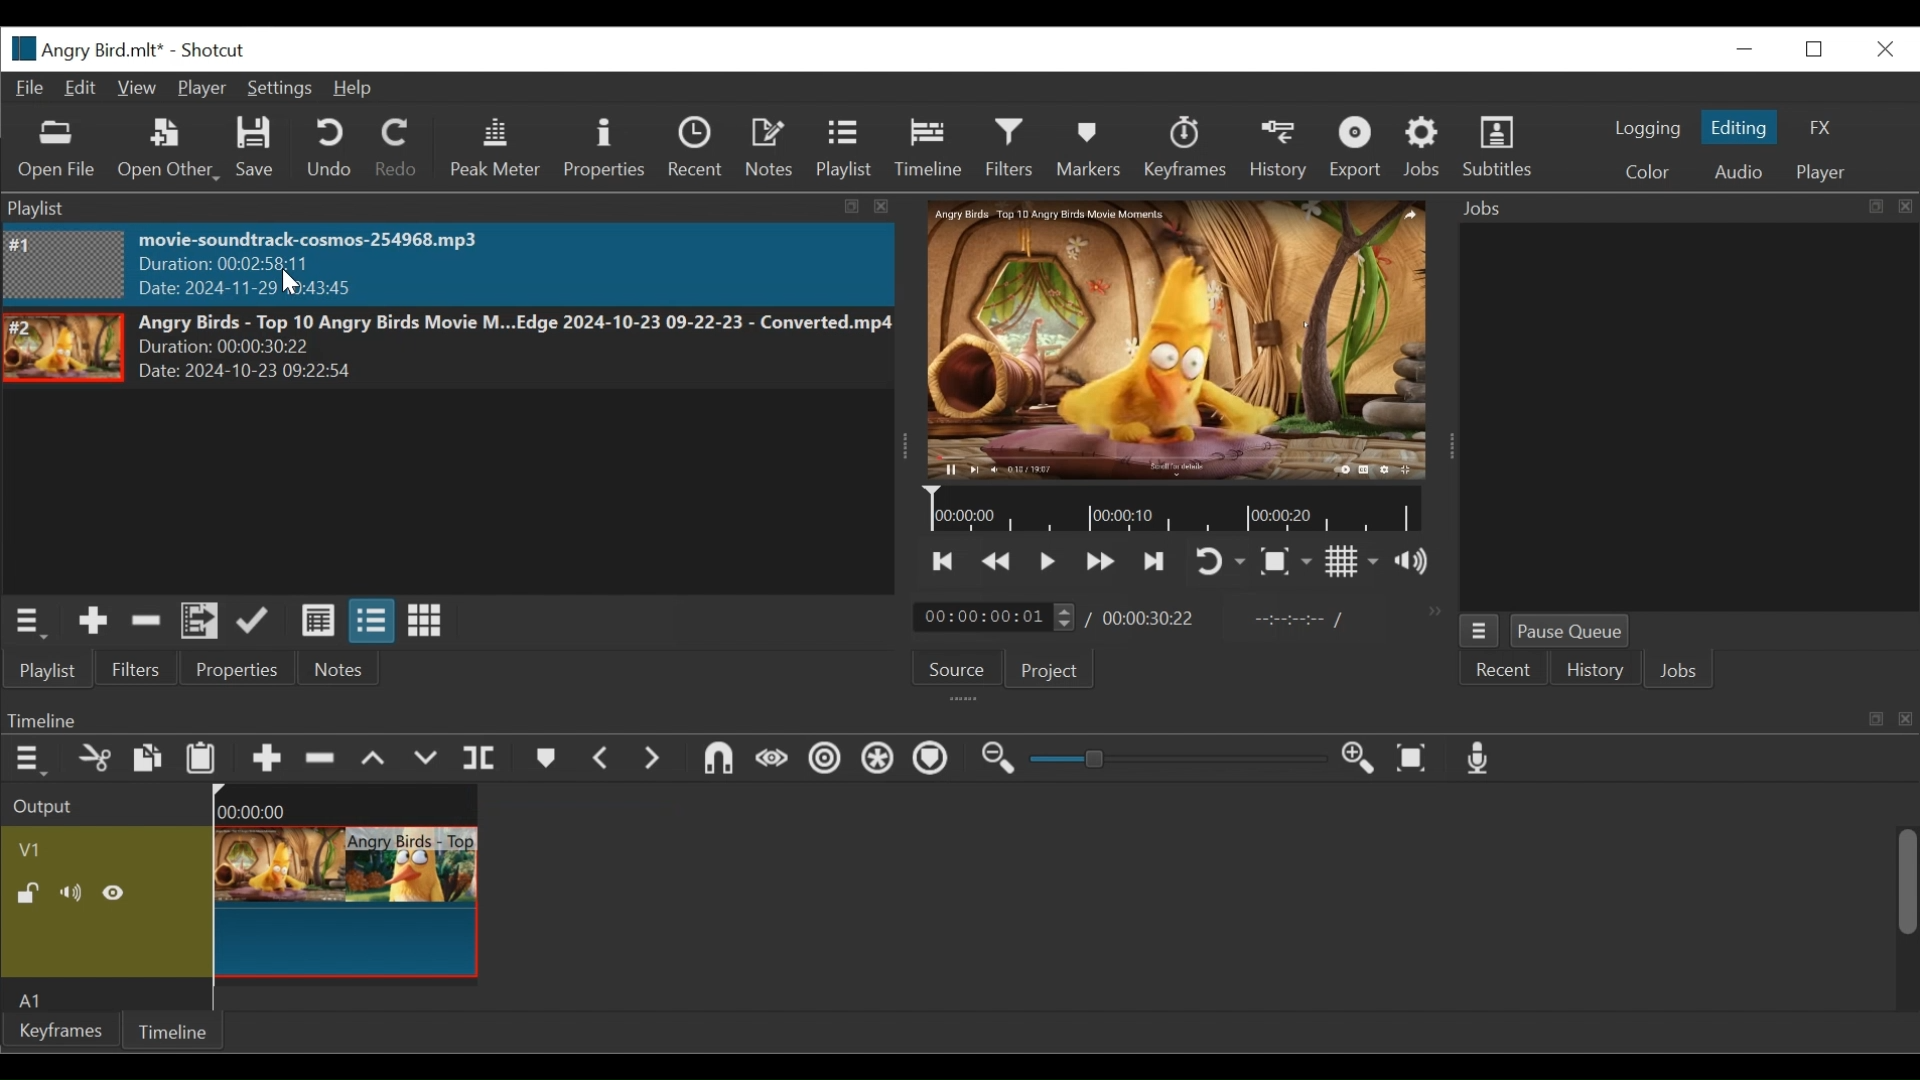  I want to click on Skip to the next point, so click(1156, 562).